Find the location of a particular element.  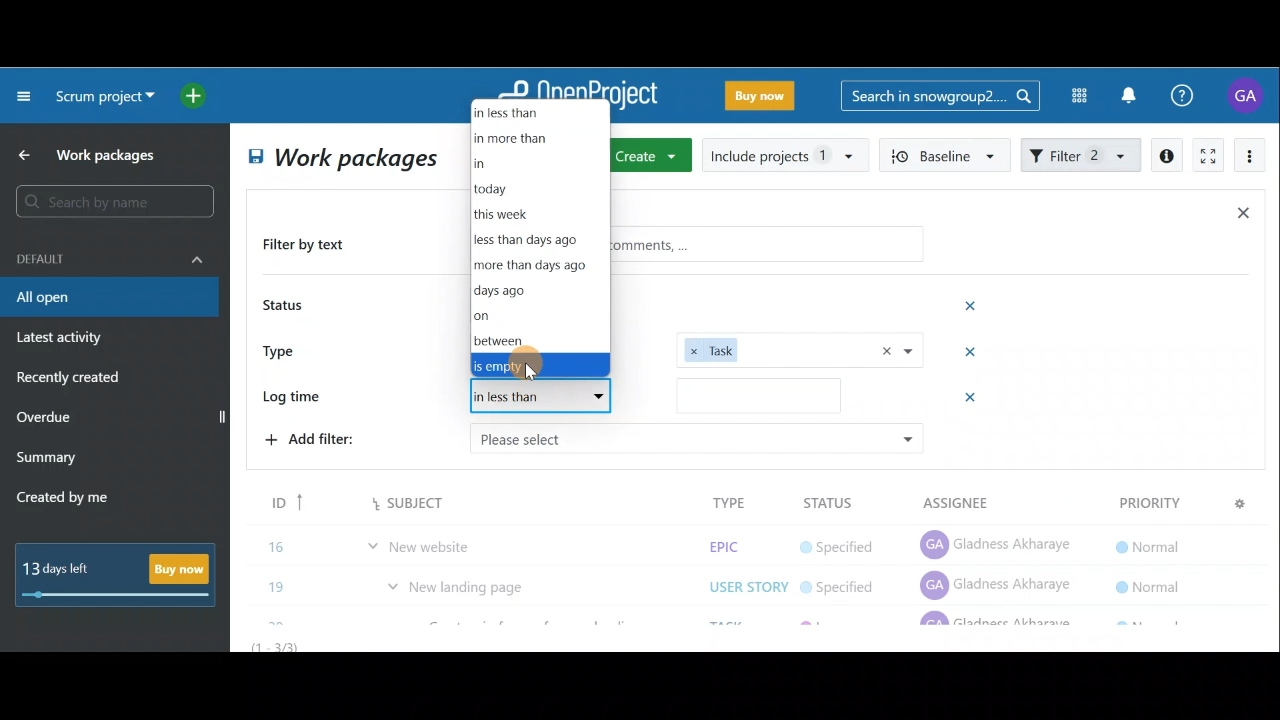

Log time is located at coordinates (298, 398).